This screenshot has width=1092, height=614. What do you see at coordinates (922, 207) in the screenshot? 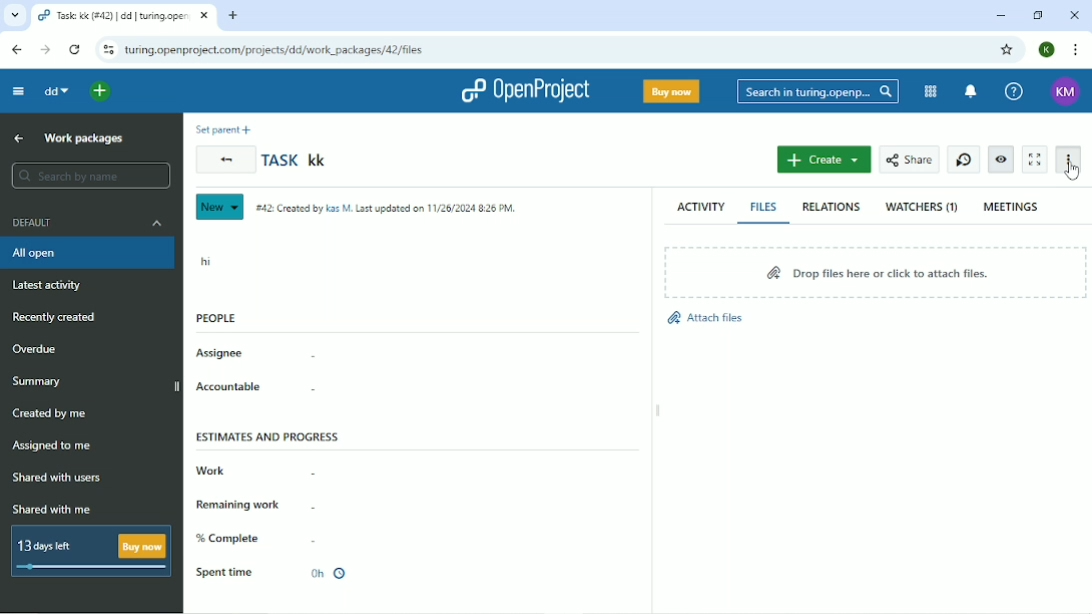
I see `Watchers (1`)` at bounding box center [922, 207].